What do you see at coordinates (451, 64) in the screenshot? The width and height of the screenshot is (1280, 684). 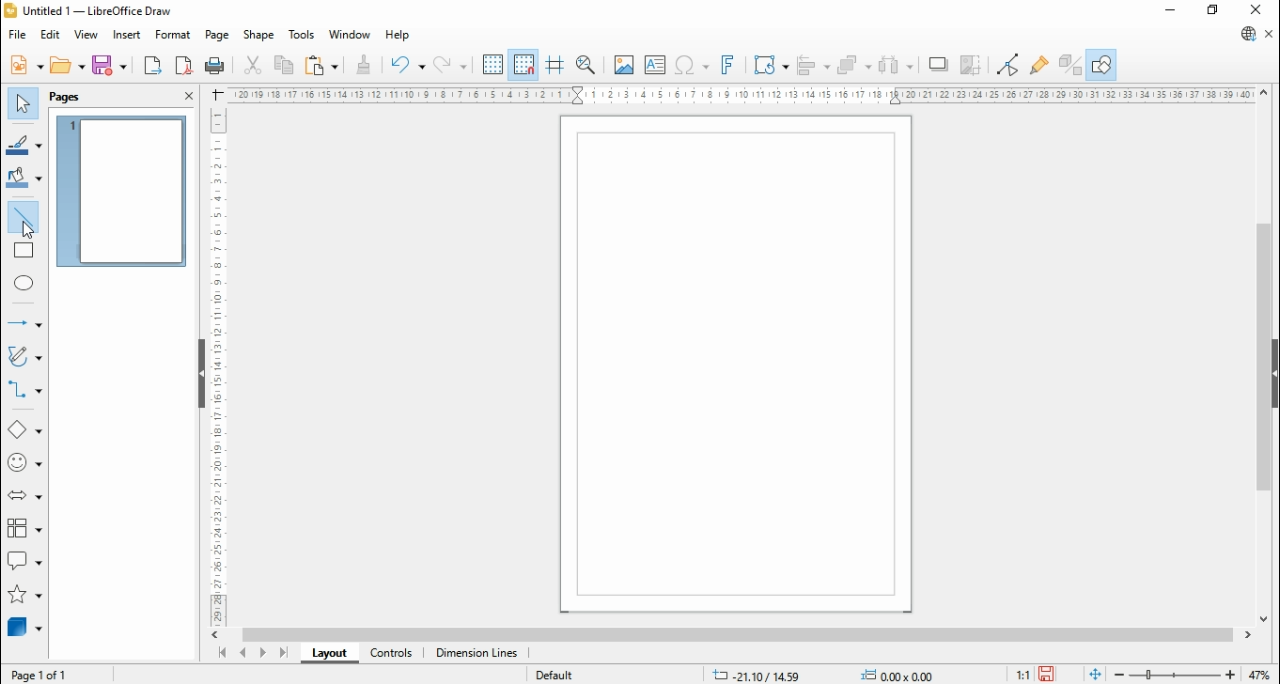 I see `redo` at bounding box center [451, 64].